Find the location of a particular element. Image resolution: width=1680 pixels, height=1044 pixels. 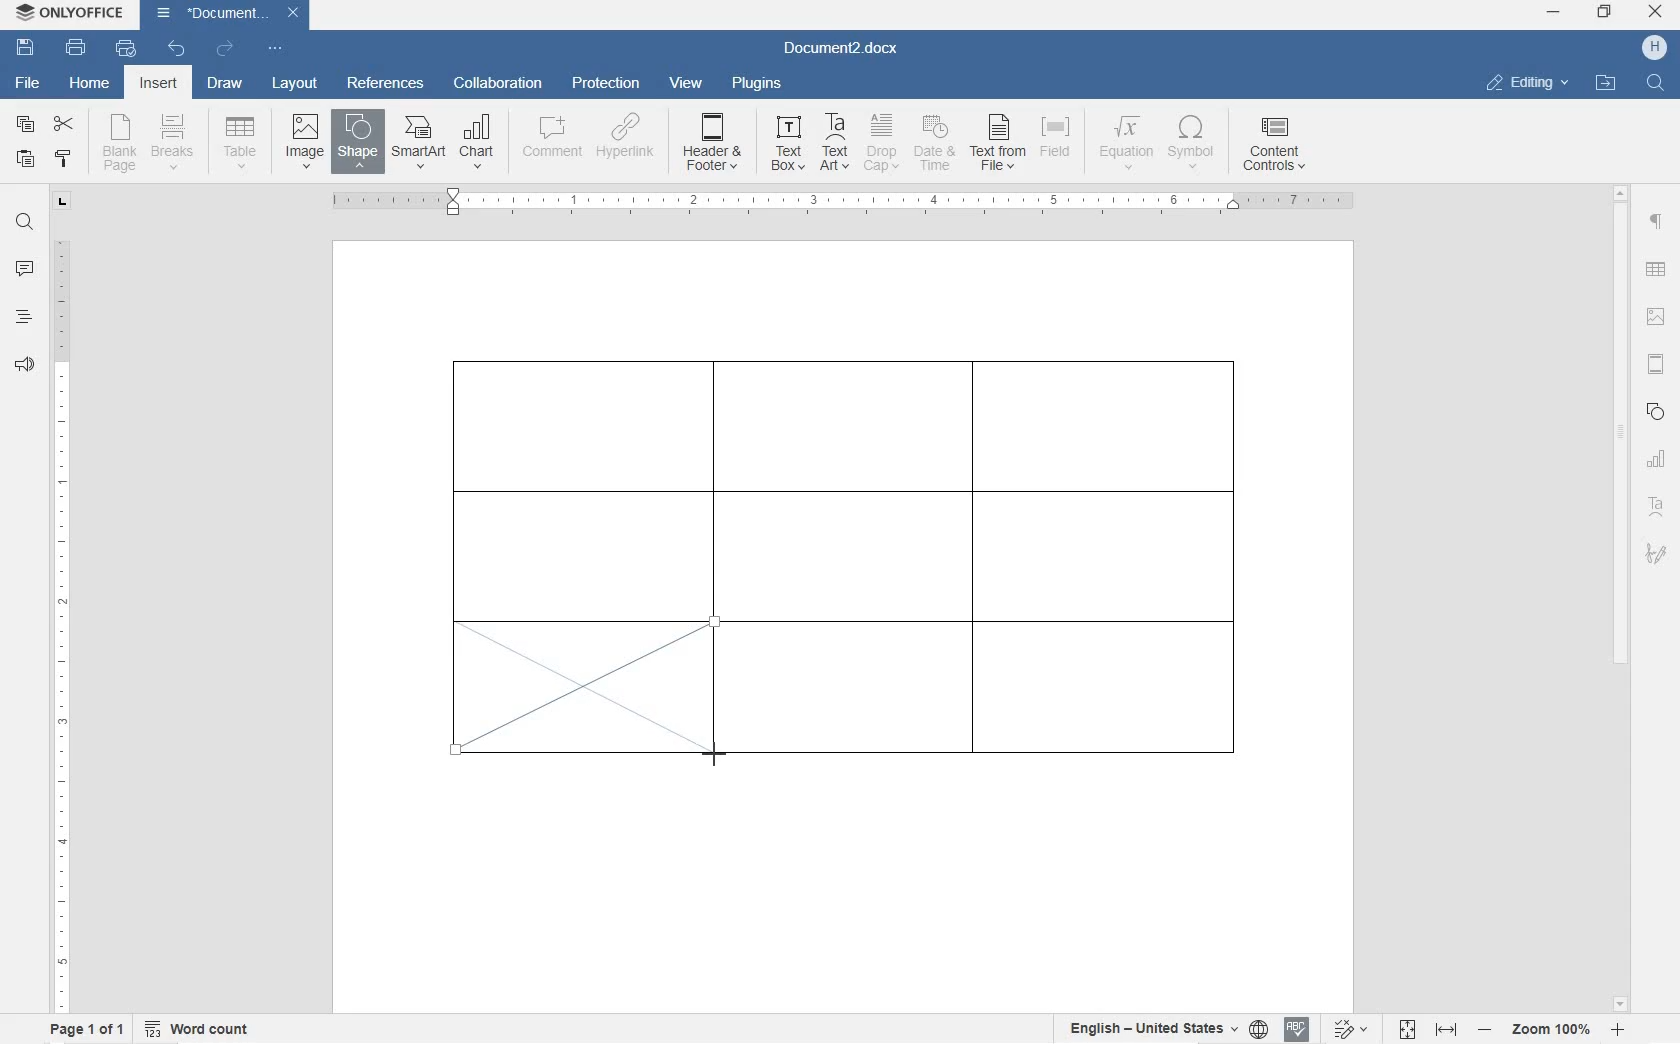

cut is located at coordinates (63, 125).